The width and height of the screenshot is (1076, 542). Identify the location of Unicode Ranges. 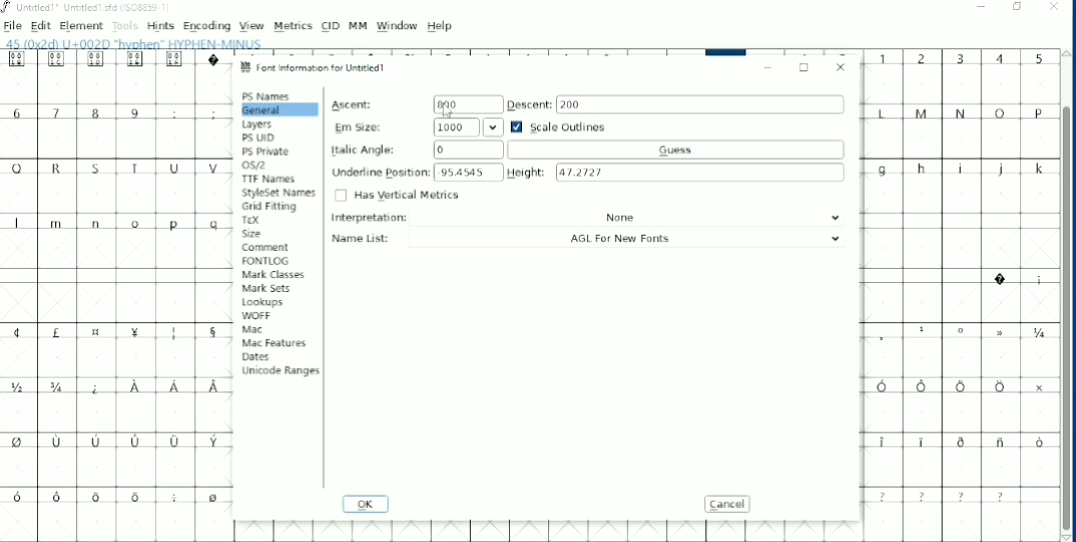
(280, 370).